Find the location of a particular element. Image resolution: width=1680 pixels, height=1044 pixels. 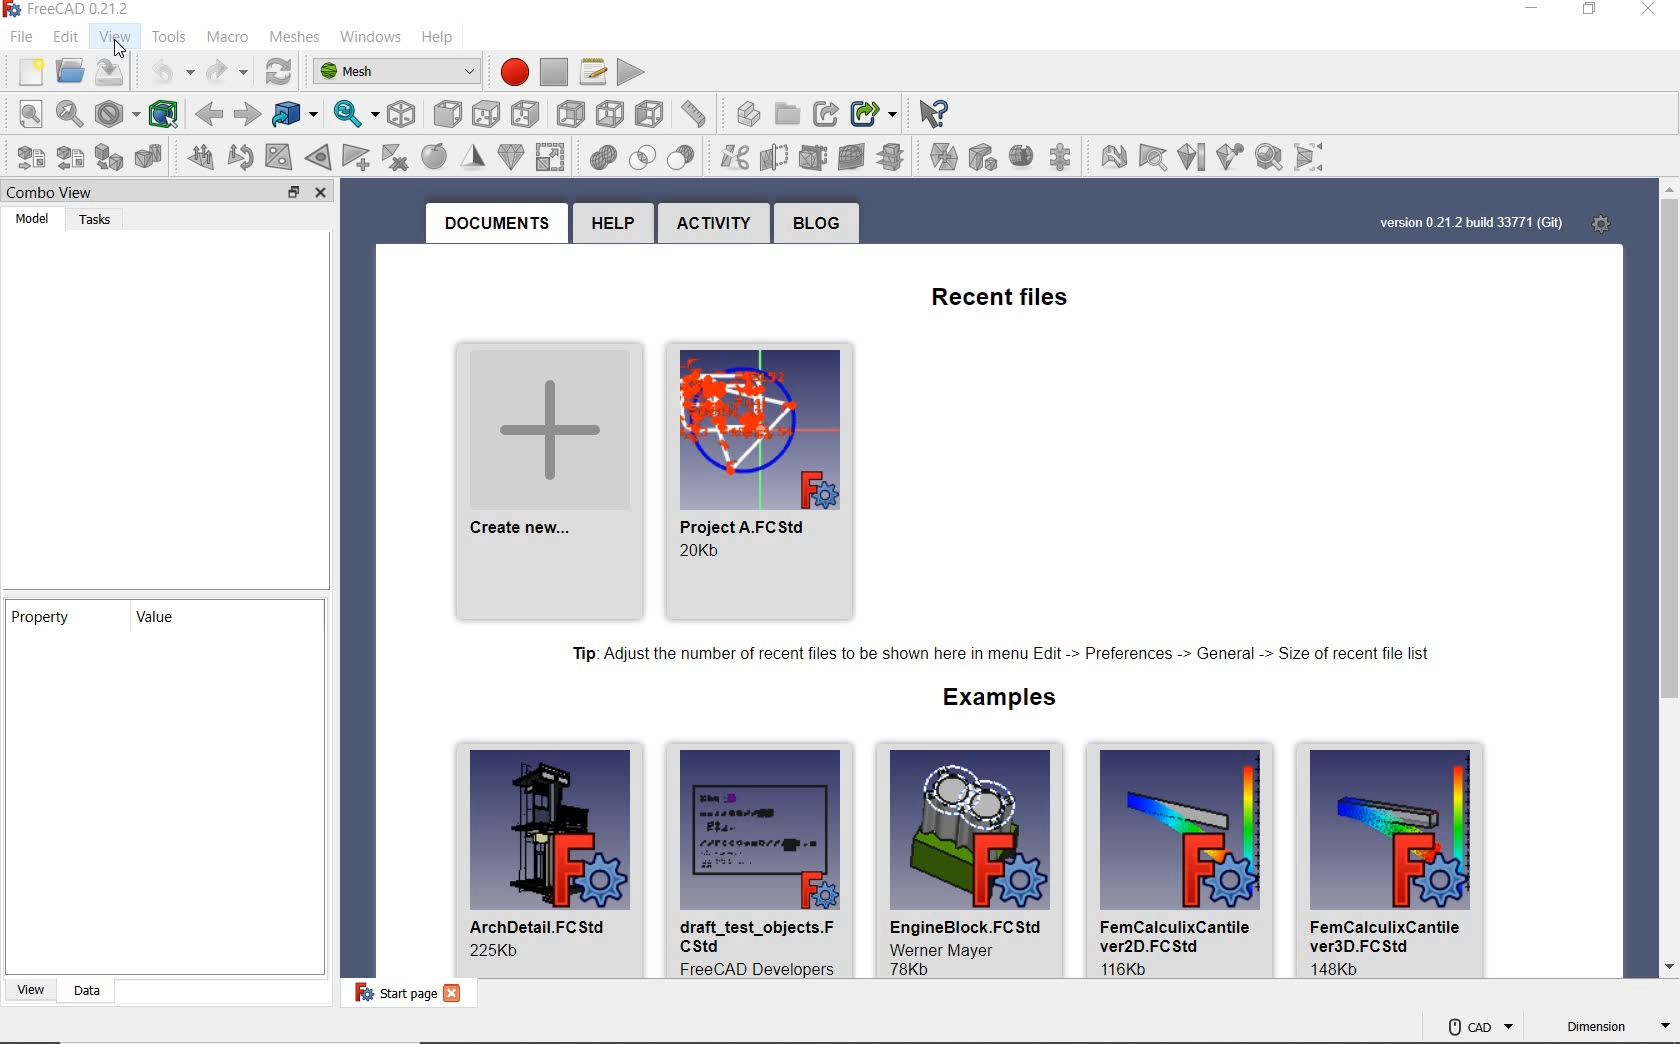

close hole is located at coordinates (319, 157).